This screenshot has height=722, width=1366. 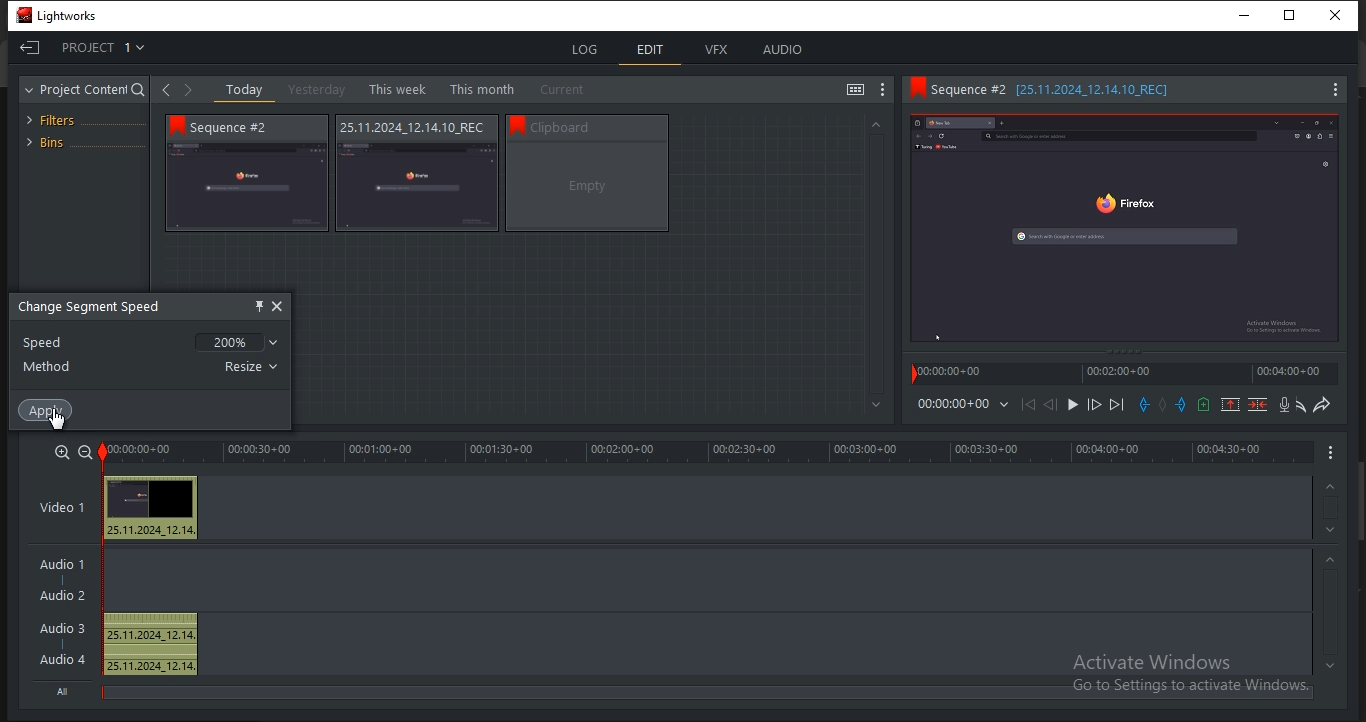 What do you see at coordinates (249, 186) in the screenshot?
I see `video thumbnail` at bounding box center [249, 186].